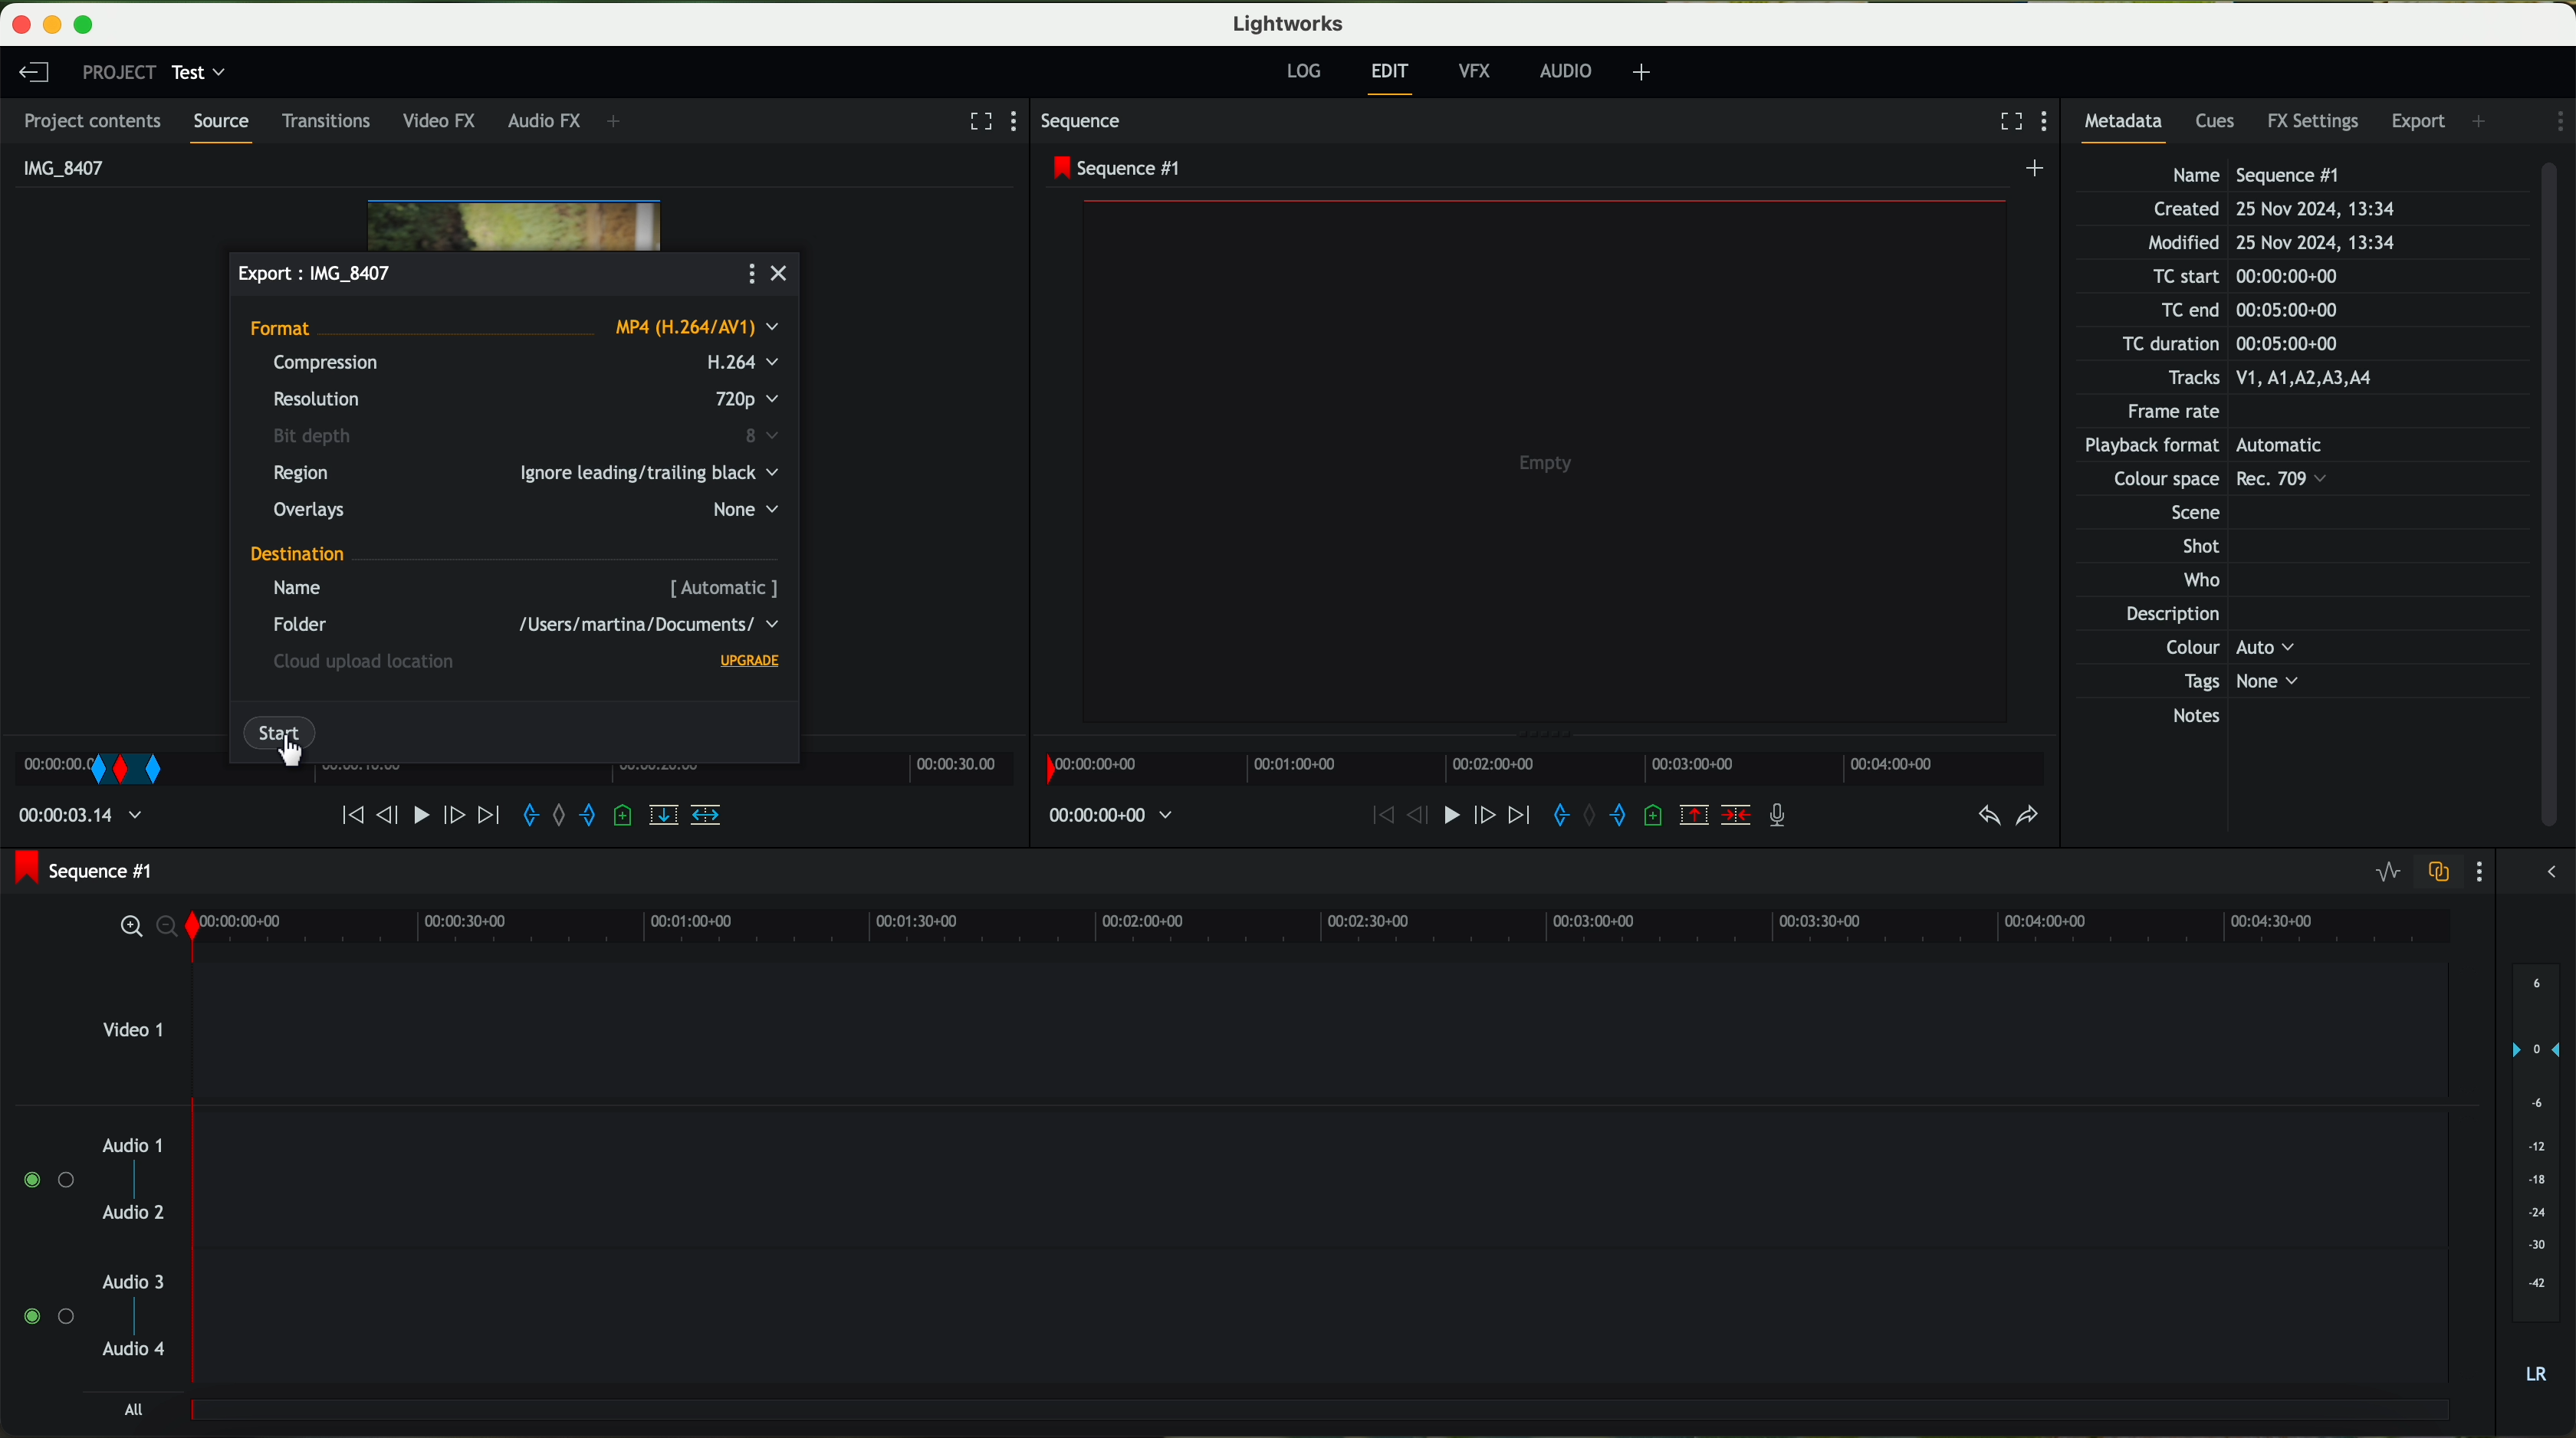 This screenshot has width=2576, height=1438. I want to click on fullscreen, so click(2003, 121).